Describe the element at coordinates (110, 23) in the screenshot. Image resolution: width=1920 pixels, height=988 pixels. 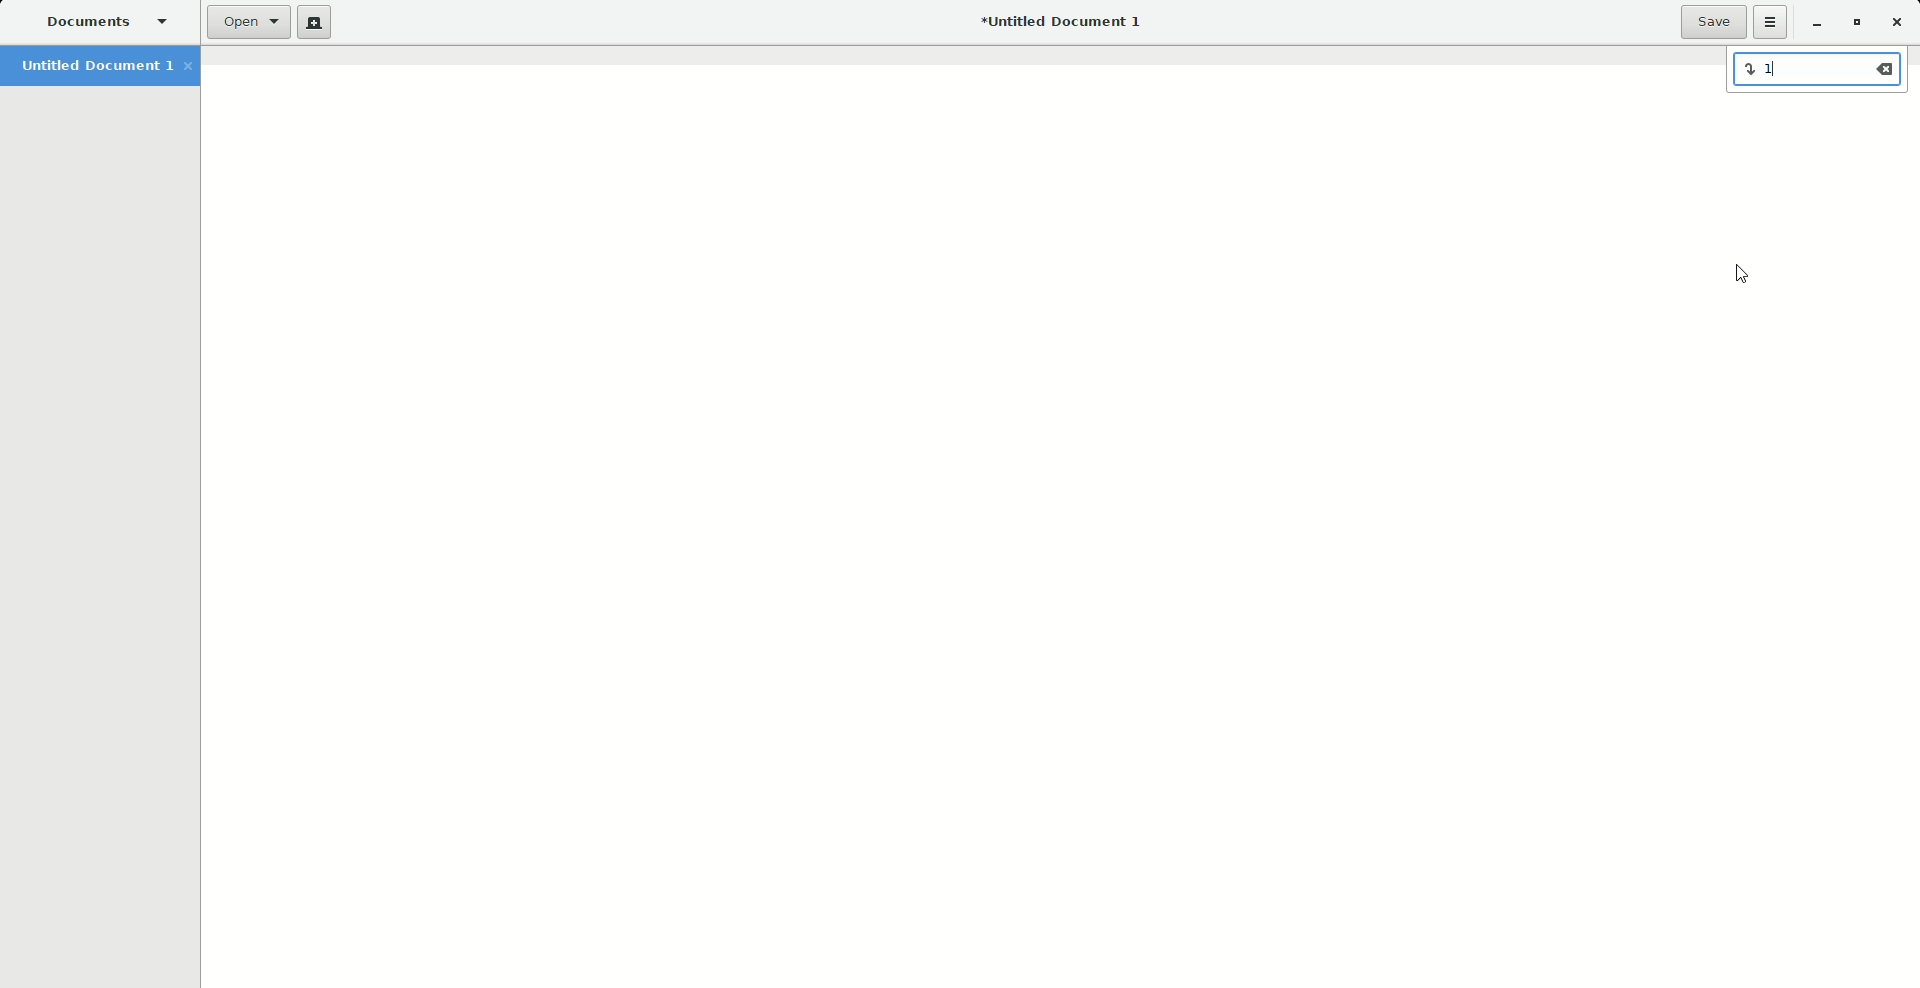
I see `Documents` at that location.